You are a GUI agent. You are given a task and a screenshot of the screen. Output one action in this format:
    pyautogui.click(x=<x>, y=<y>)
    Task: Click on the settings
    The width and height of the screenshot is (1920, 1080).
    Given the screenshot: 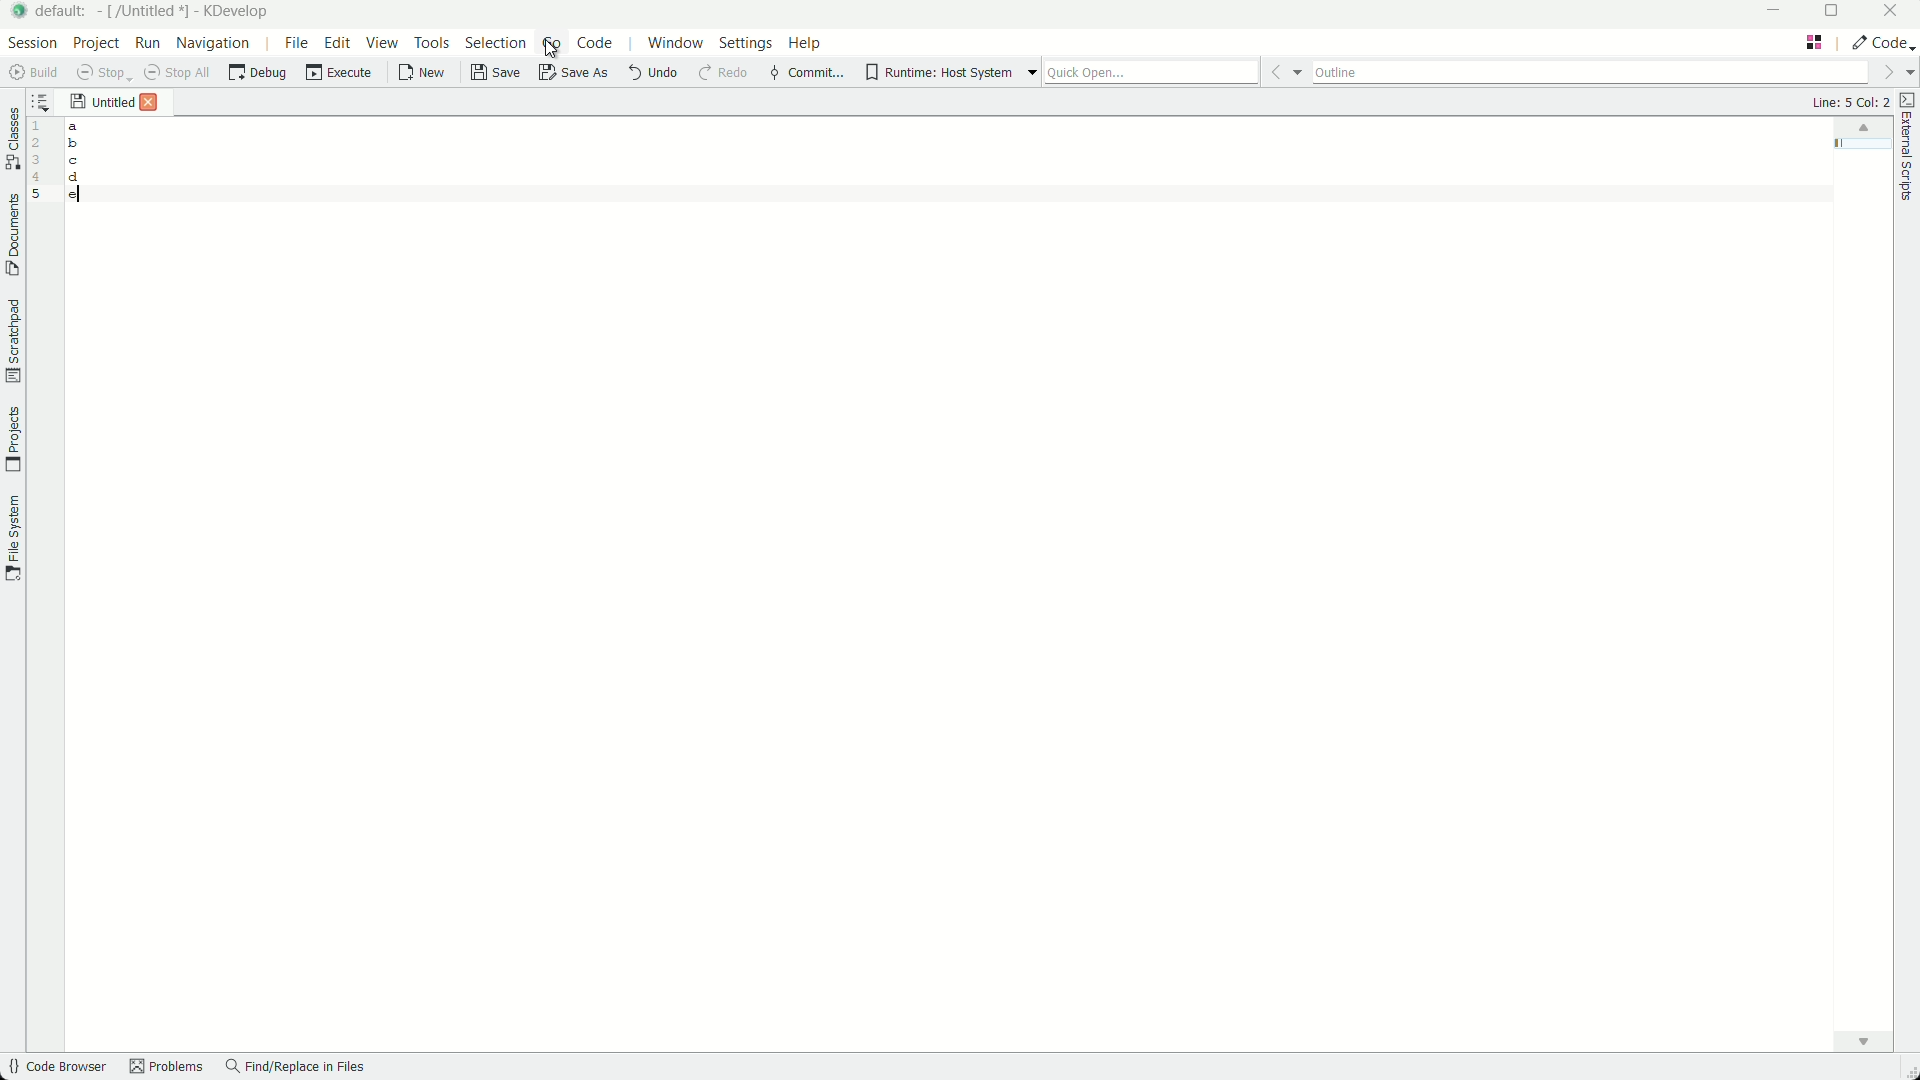 What is the action you would take?
    pyautogui.click(x=742, y=46)
    